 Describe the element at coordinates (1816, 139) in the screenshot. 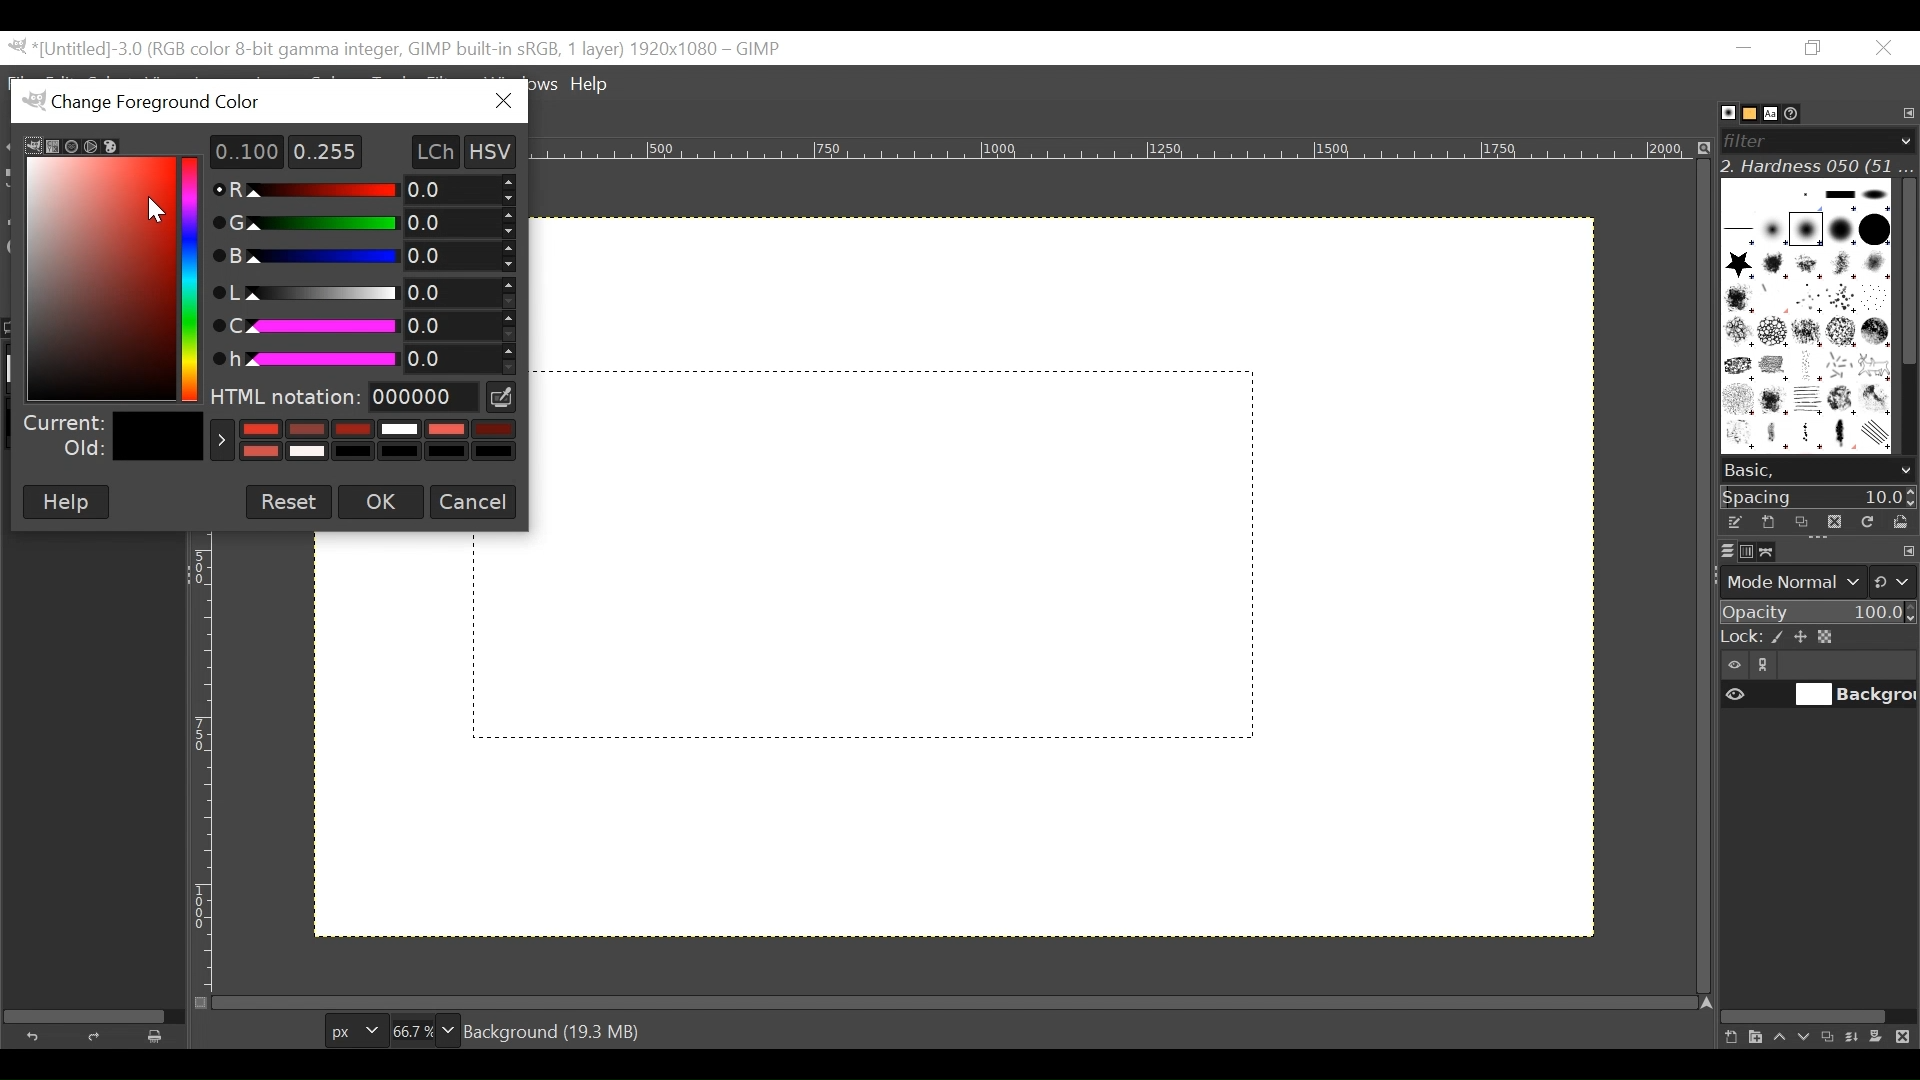

I see `Filter bar` at that location.